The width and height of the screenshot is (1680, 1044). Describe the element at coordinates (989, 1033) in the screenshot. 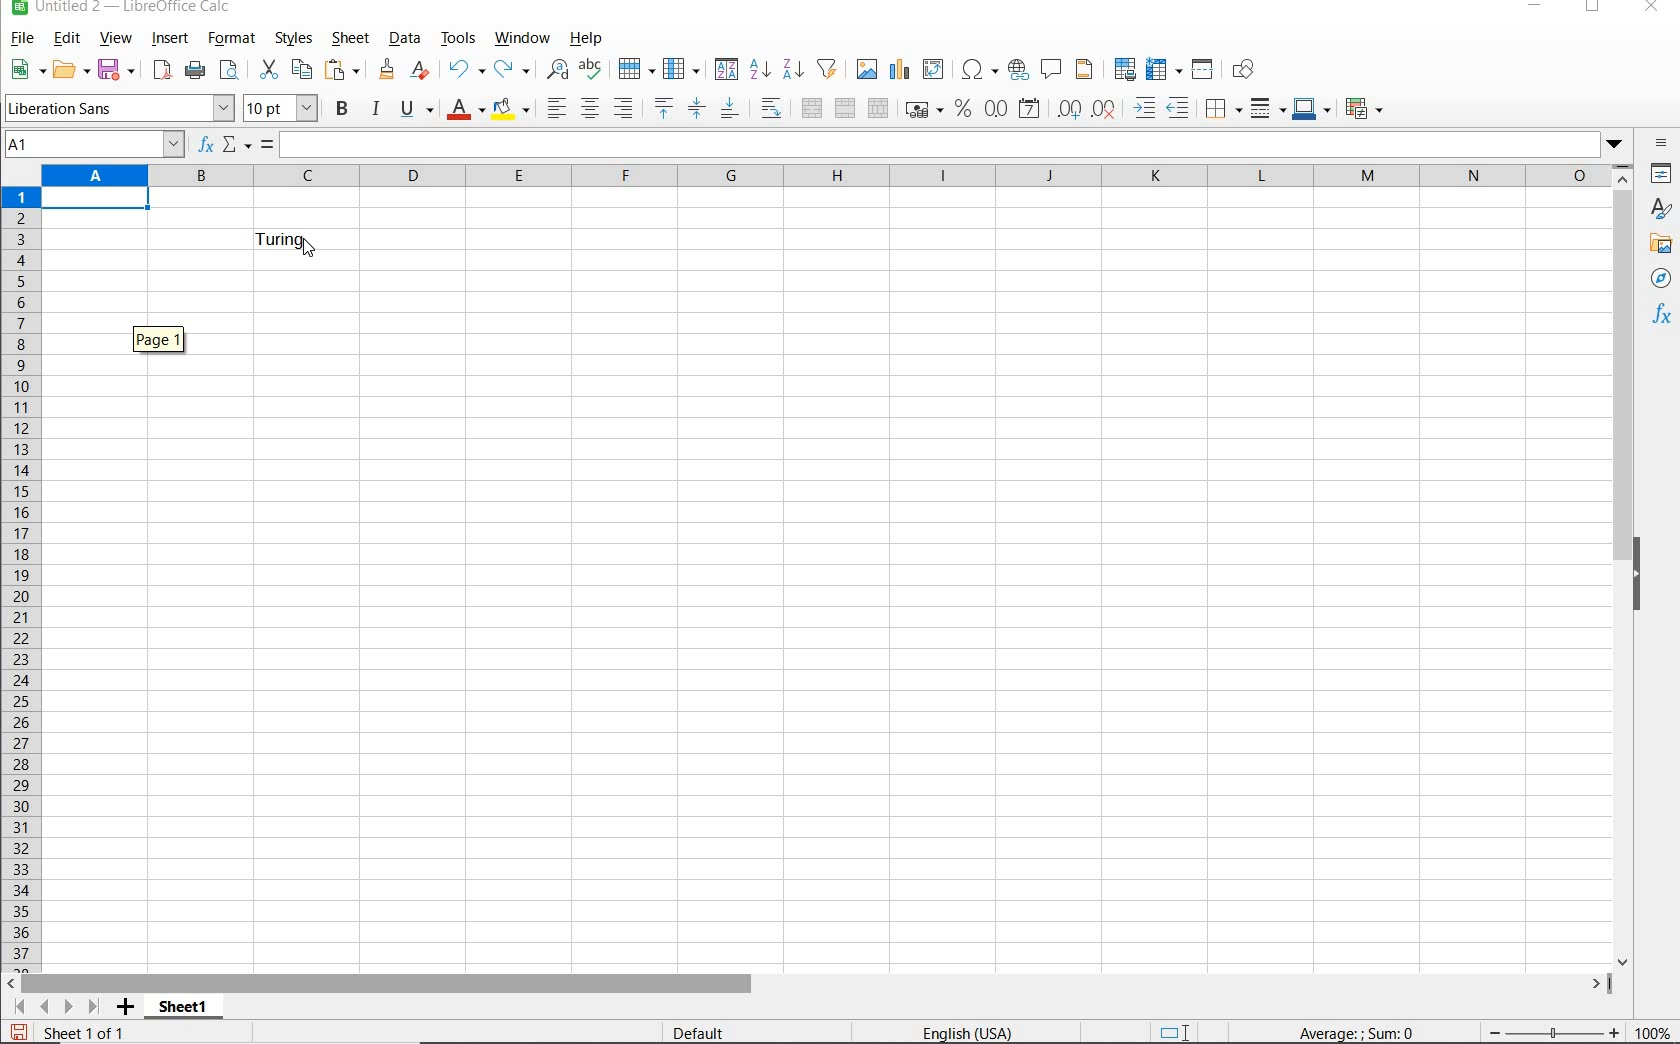

I see `TEXT LANGUAGE` at that location.